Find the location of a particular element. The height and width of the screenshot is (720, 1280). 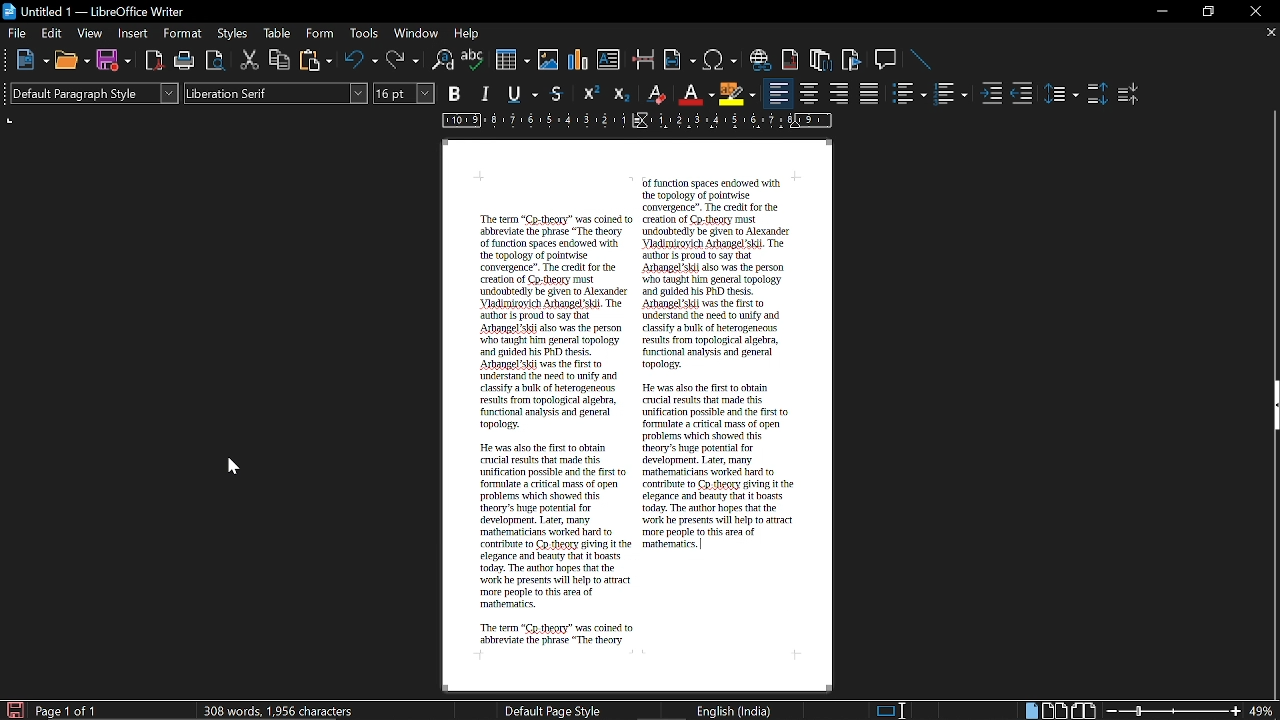

Text size is located at coordinates (403, 93).